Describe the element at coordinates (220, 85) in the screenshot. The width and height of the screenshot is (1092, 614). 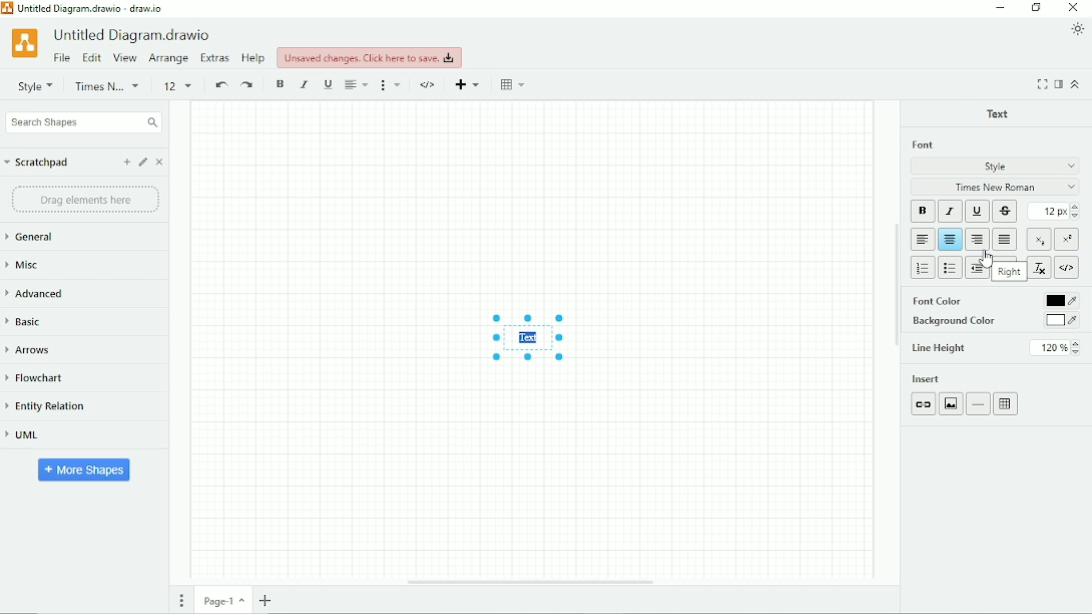
I see `Undo` at that location.